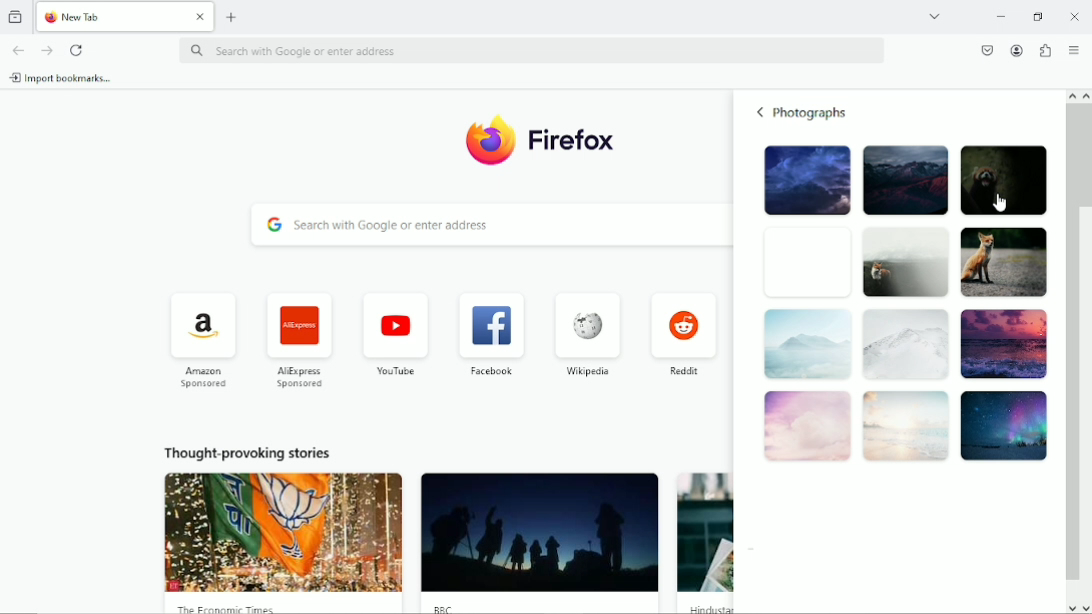 The width and height of the screenshot is (1092, 614). What do you see at coordinates (202, 341) in the screenshot?
I see `Amazon sponsored` at bounding box center [202, 341].